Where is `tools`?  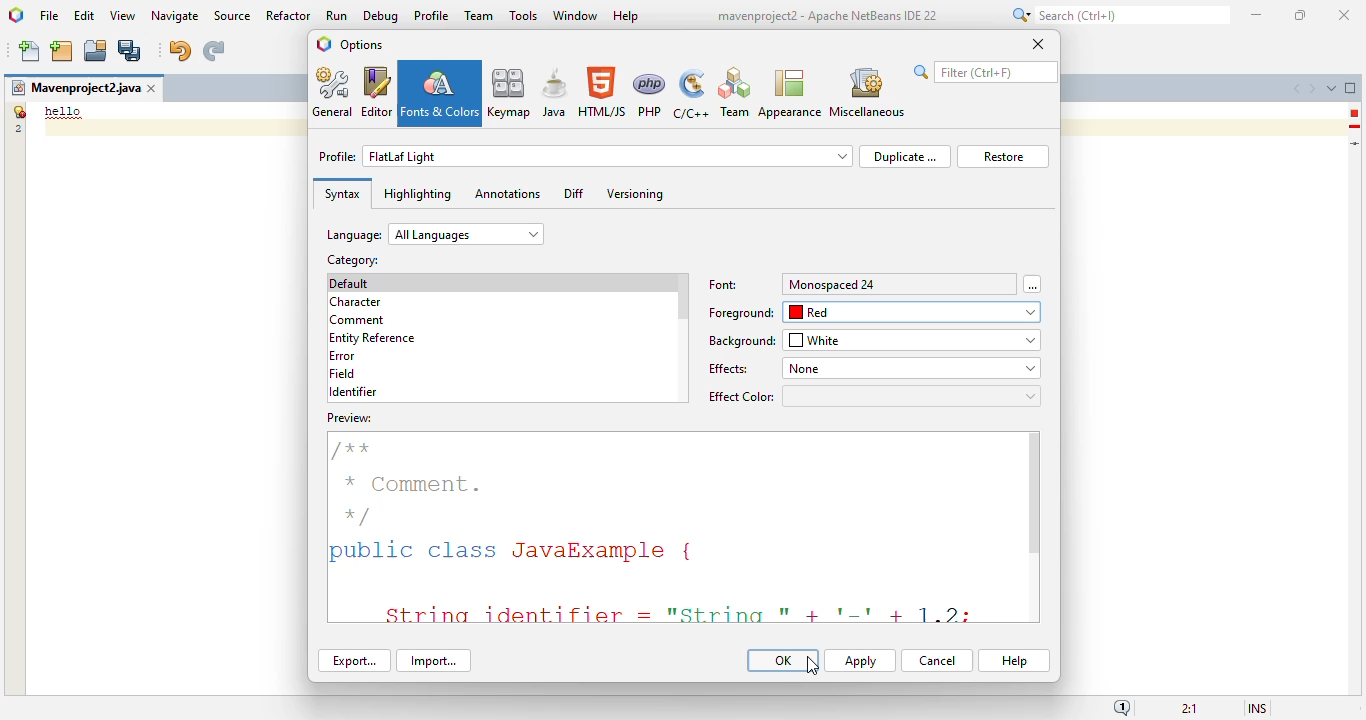
tools is located at coordinates (523, 15).